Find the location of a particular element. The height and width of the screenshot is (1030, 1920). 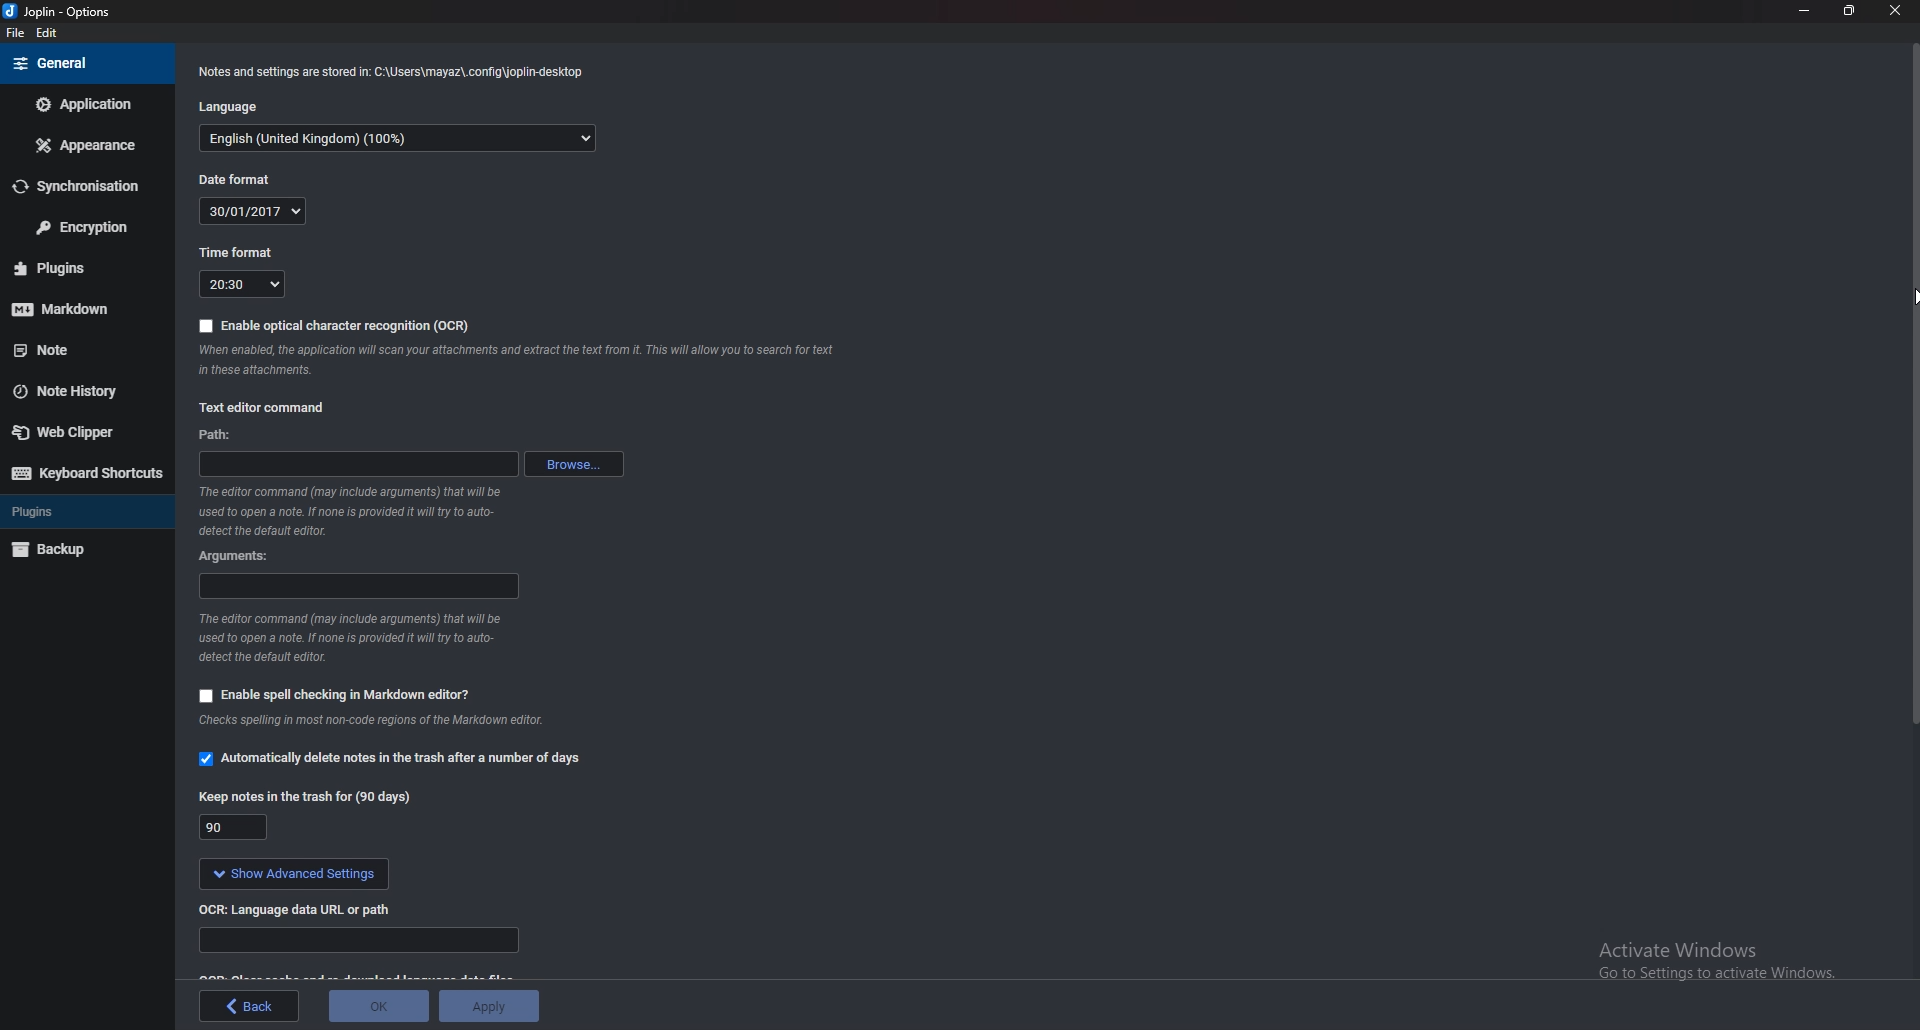

info is located at coordinates (416, 725).